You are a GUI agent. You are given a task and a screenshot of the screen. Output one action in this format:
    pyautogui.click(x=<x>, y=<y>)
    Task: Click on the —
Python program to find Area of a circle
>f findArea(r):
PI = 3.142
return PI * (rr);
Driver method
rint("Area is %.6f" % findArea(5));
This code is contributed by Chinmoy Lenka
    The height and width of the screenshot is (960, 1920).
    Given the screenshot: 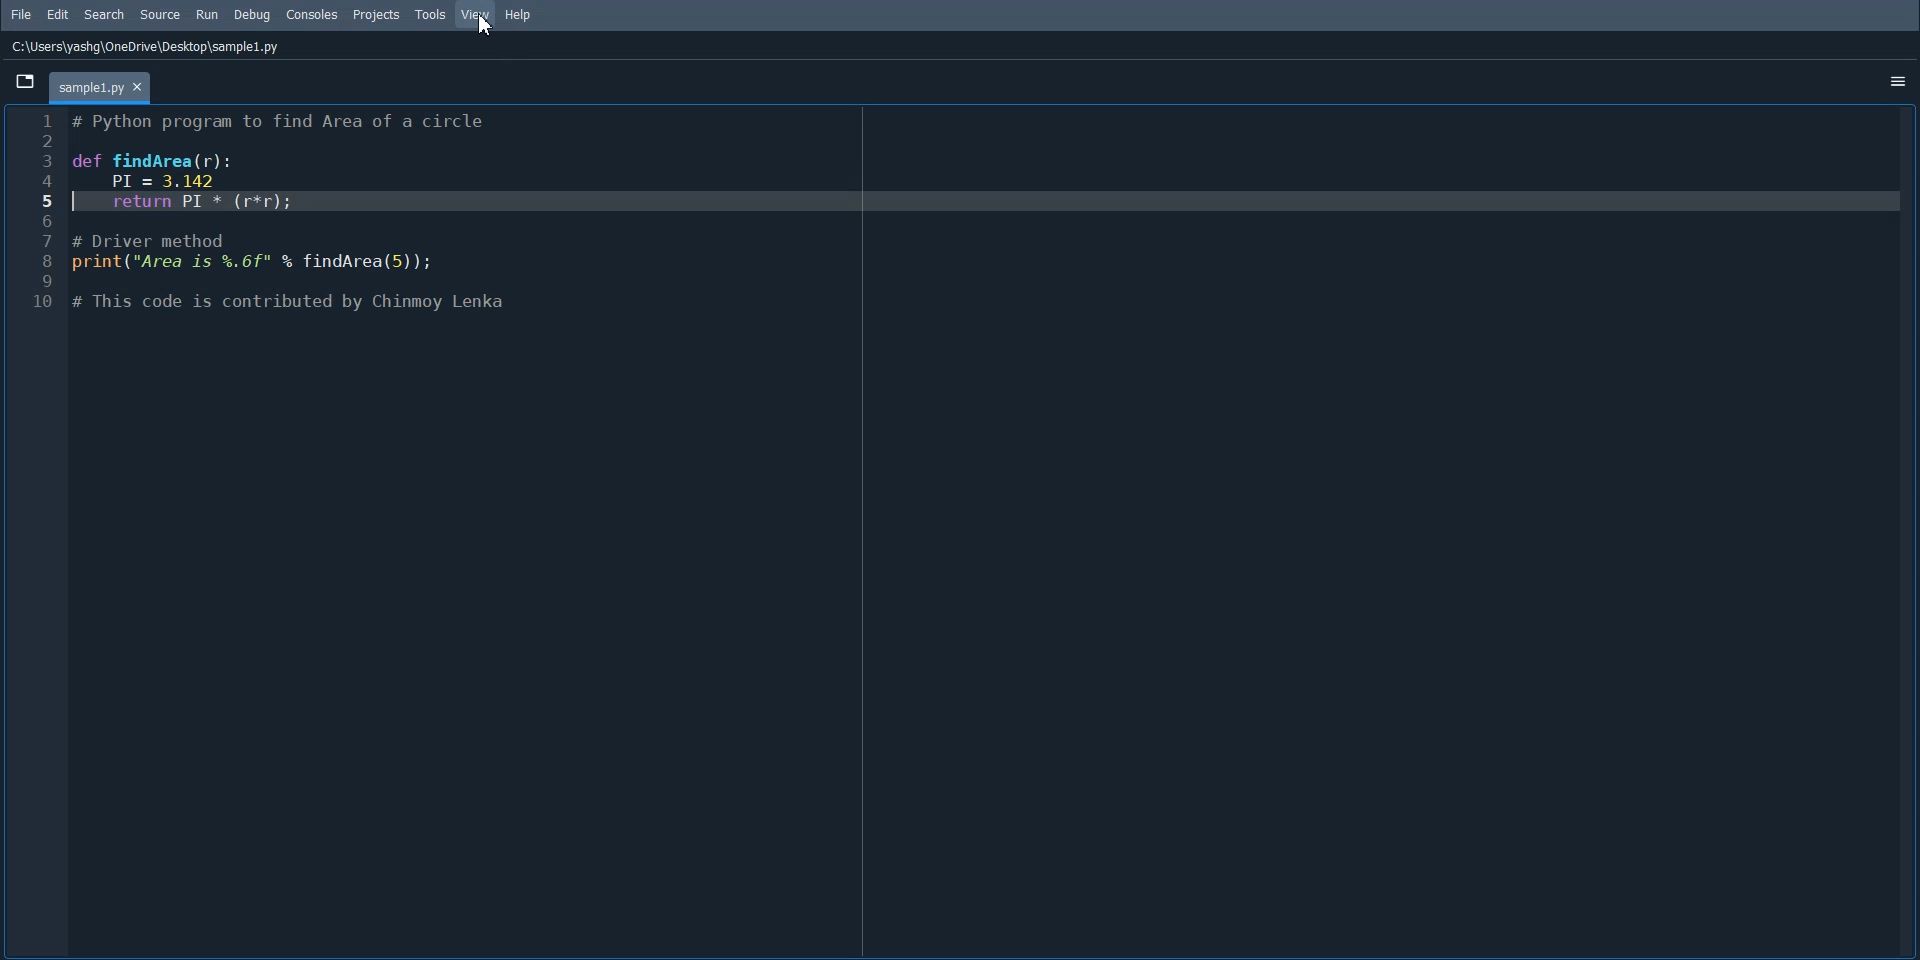 What is the action you would take?
    pyautogui.click(x=310, y=222)
    